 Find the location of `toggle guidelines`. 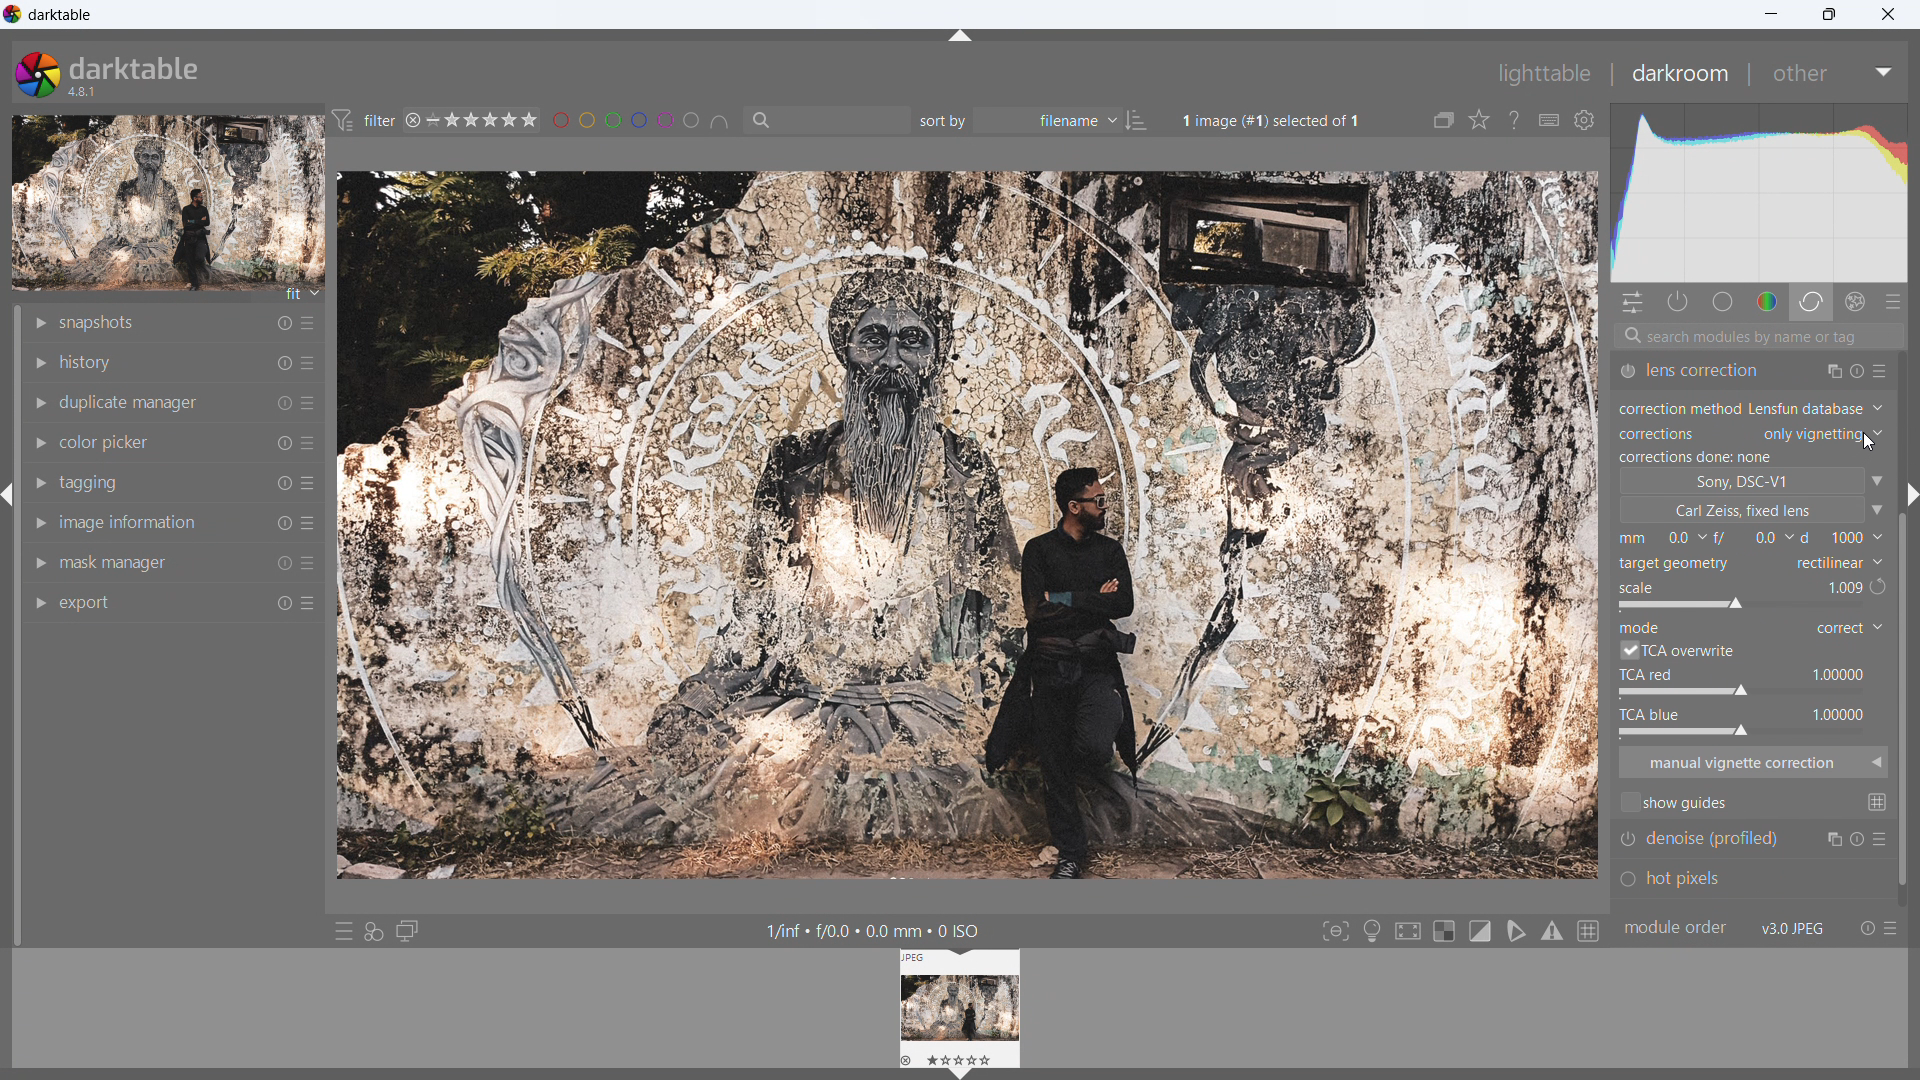

toggle guidelines is located at coordinates (1589, 931).